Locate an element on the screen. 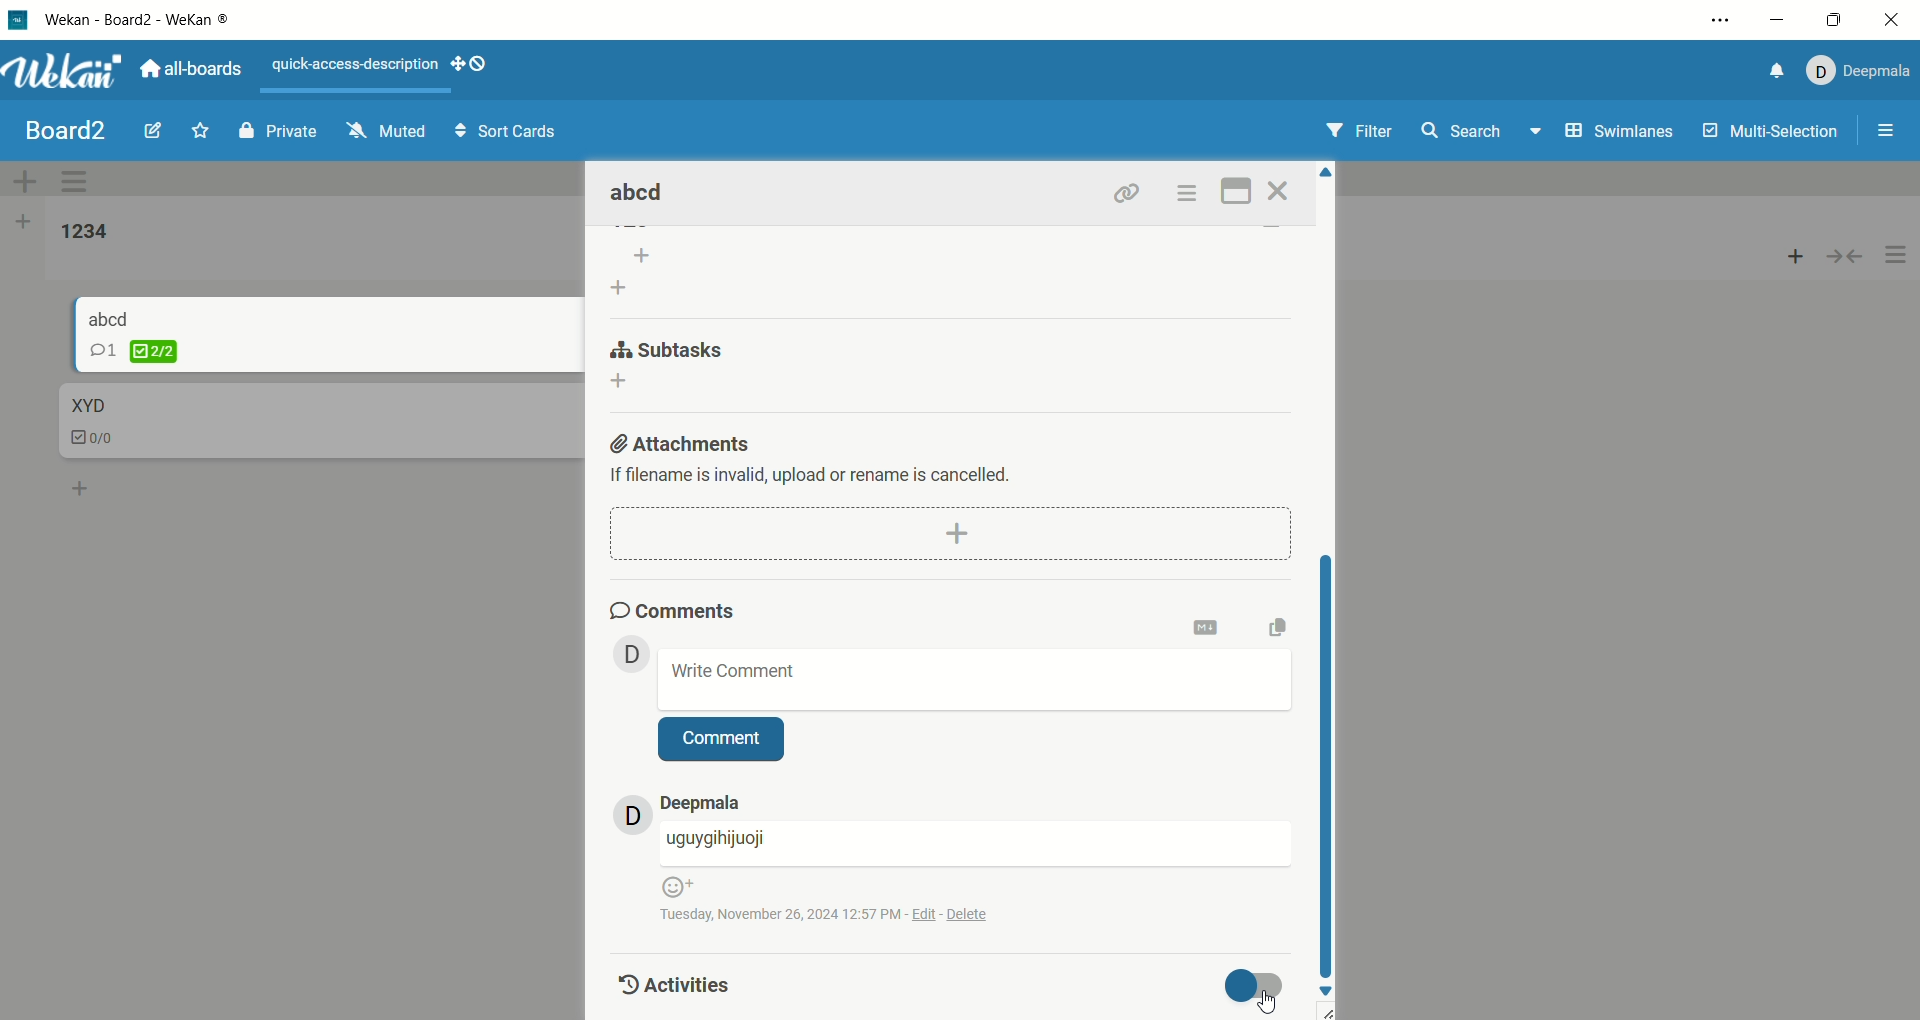 This screenshot has height=1020, width=1920. subtask is located at coordinates (670, 347).